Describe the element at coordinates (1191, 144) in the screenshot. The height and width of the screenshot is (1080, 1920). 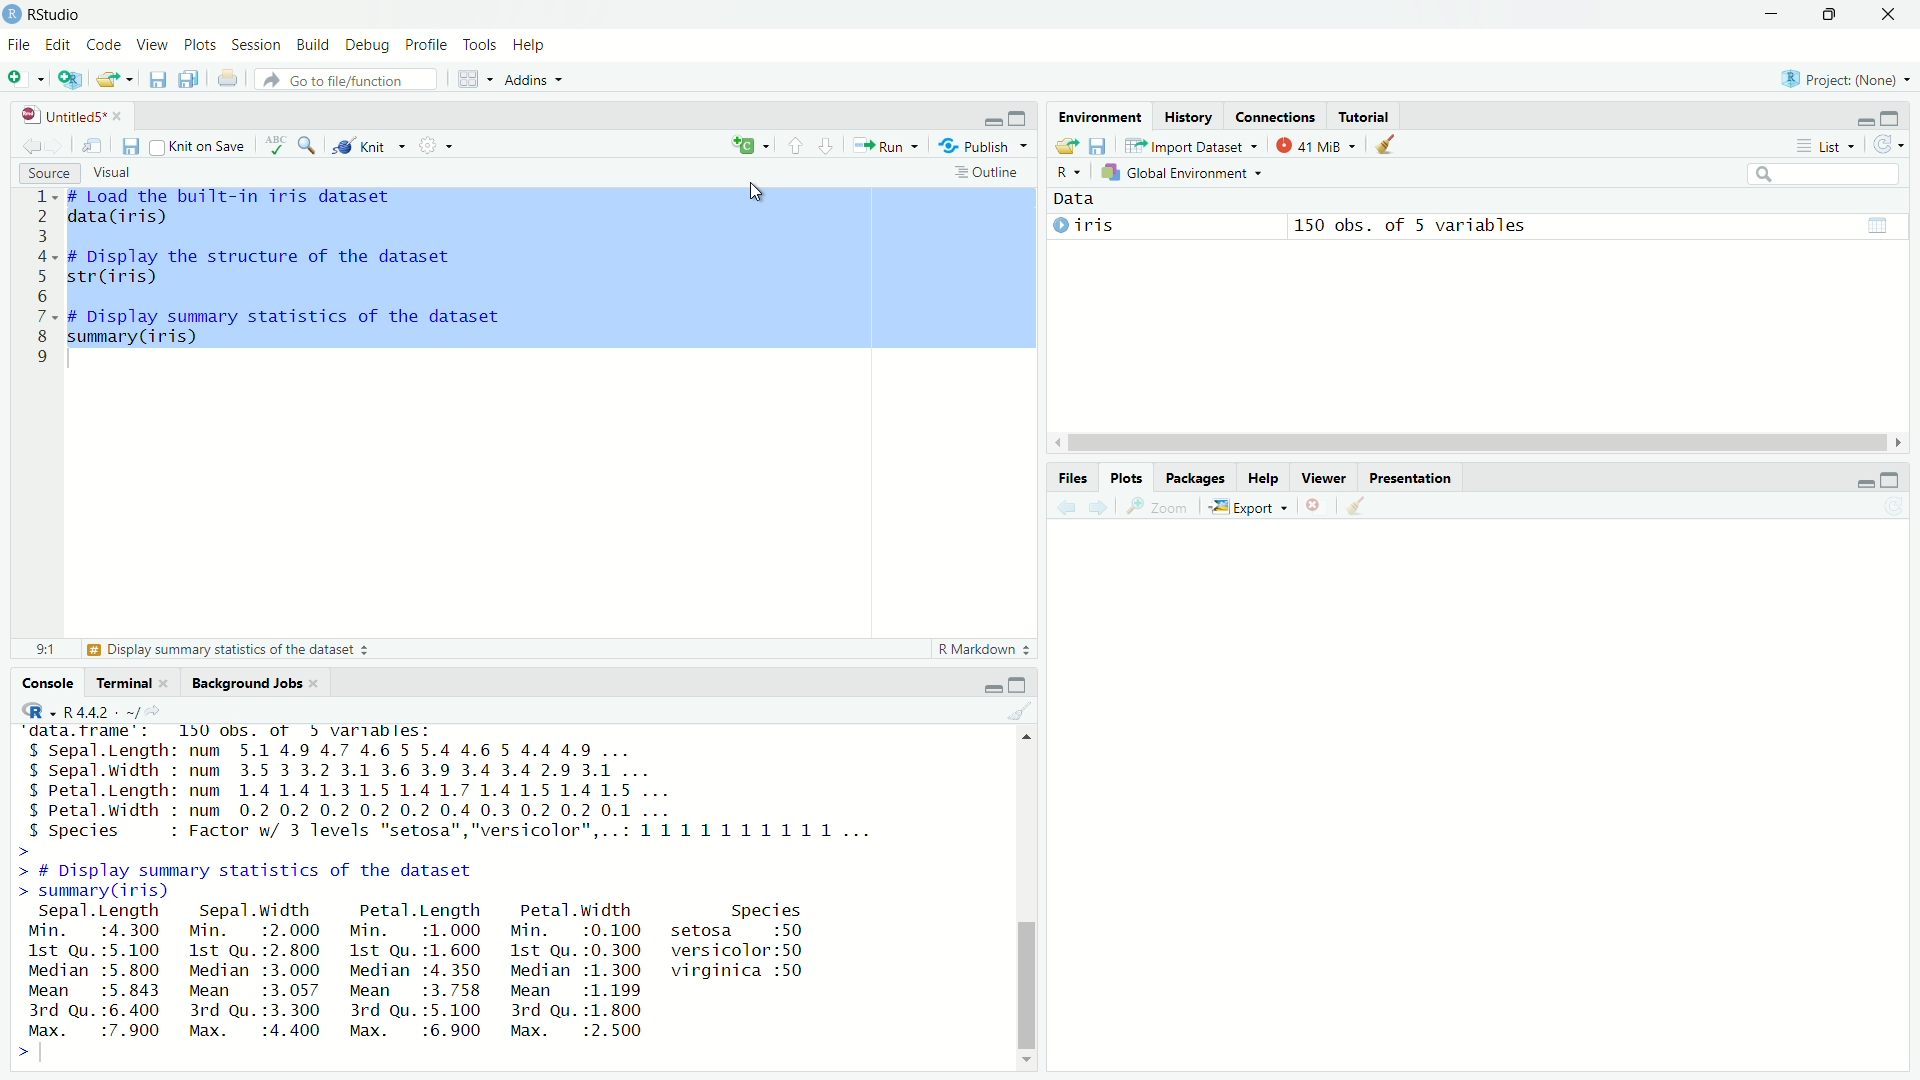
I see `Import Dataset` at that location.